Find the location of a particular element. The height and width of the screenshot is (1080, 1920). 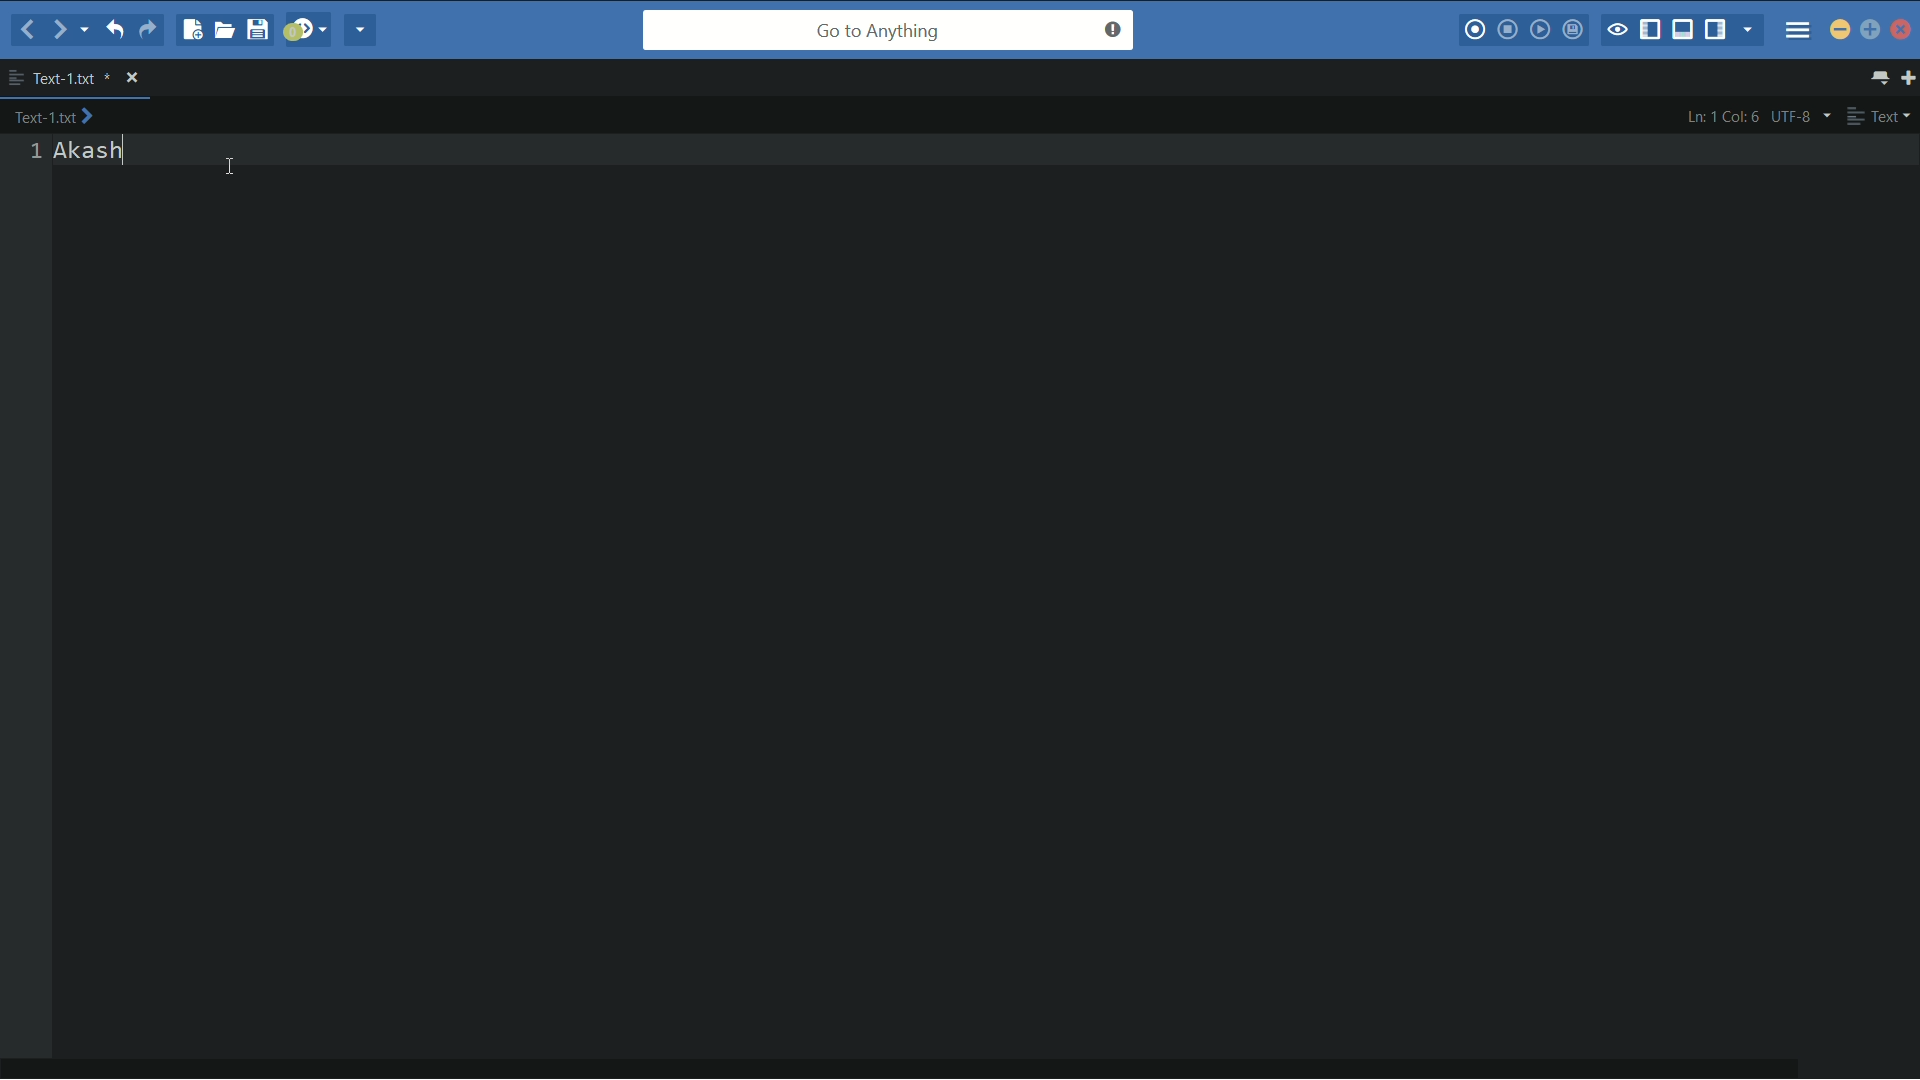

menu is located at coordinates (1798, 29).